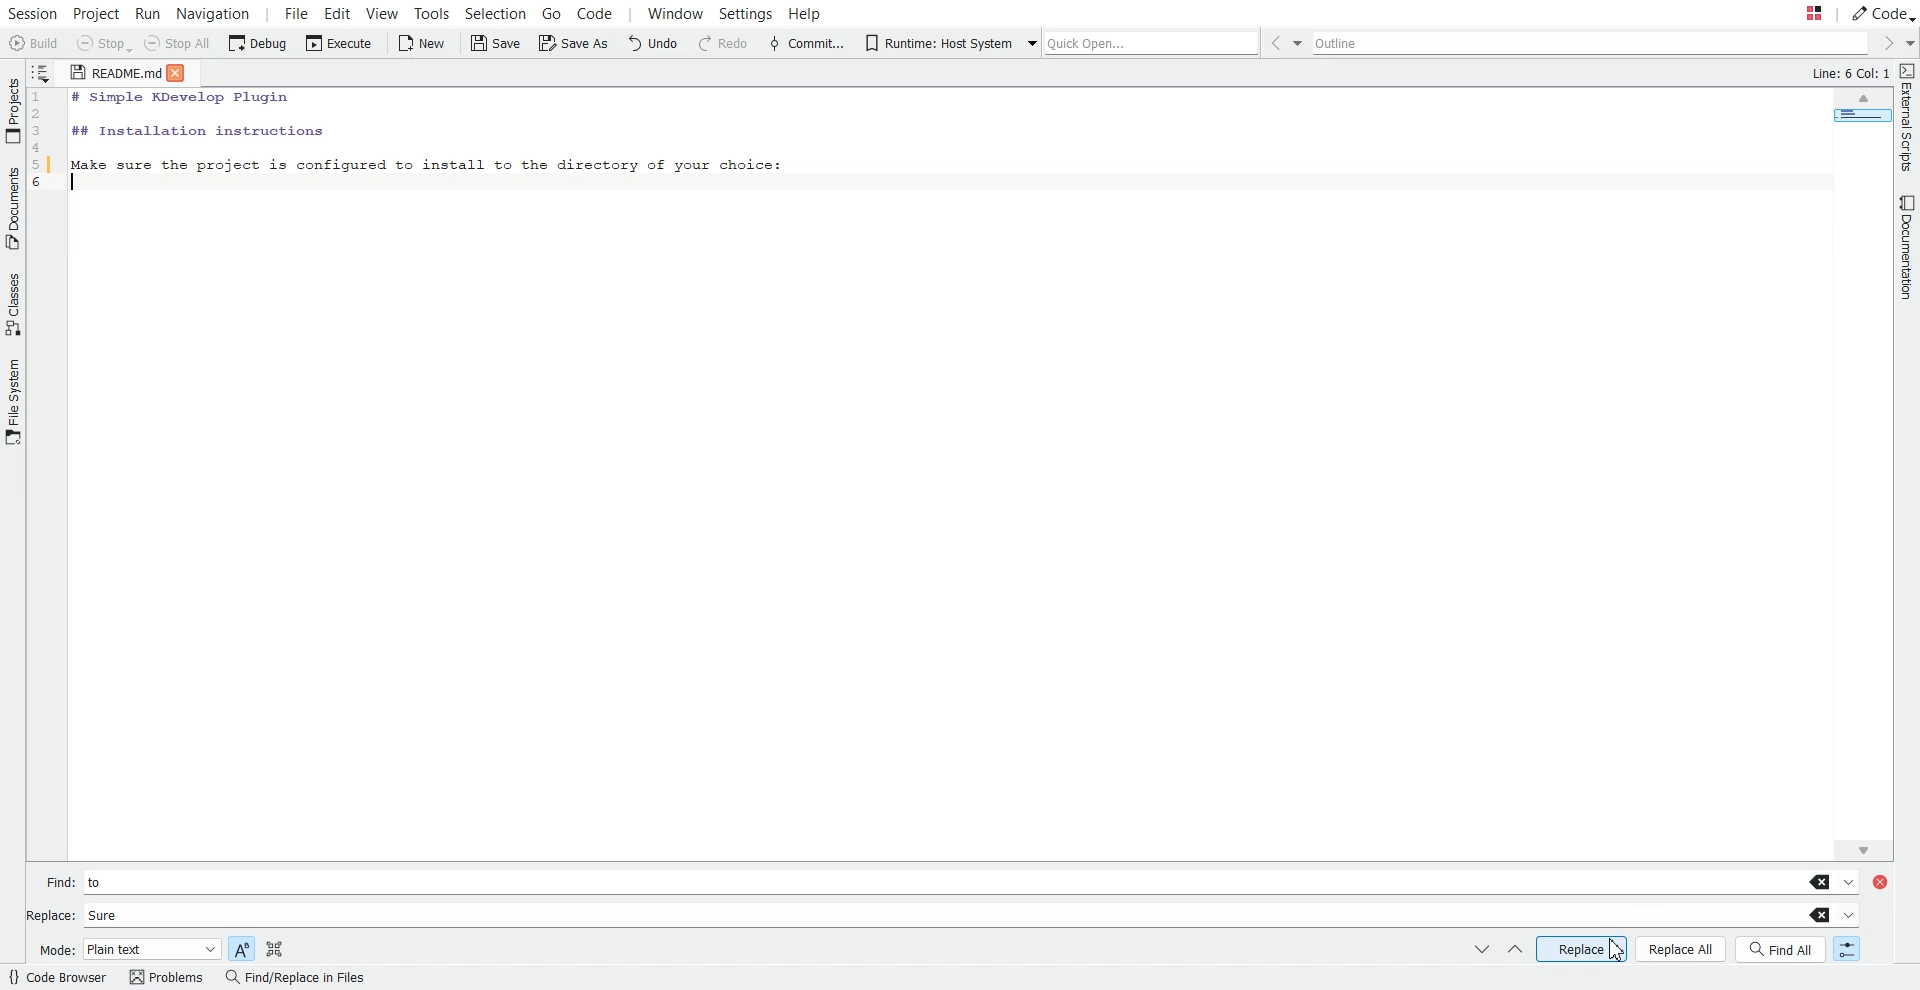 Image resolution: width=1920 pixels, height=990 pixels. Describe the element at coordinates (1865, 846) in the screenshot. I see `Scroll Bar Down` at that location.